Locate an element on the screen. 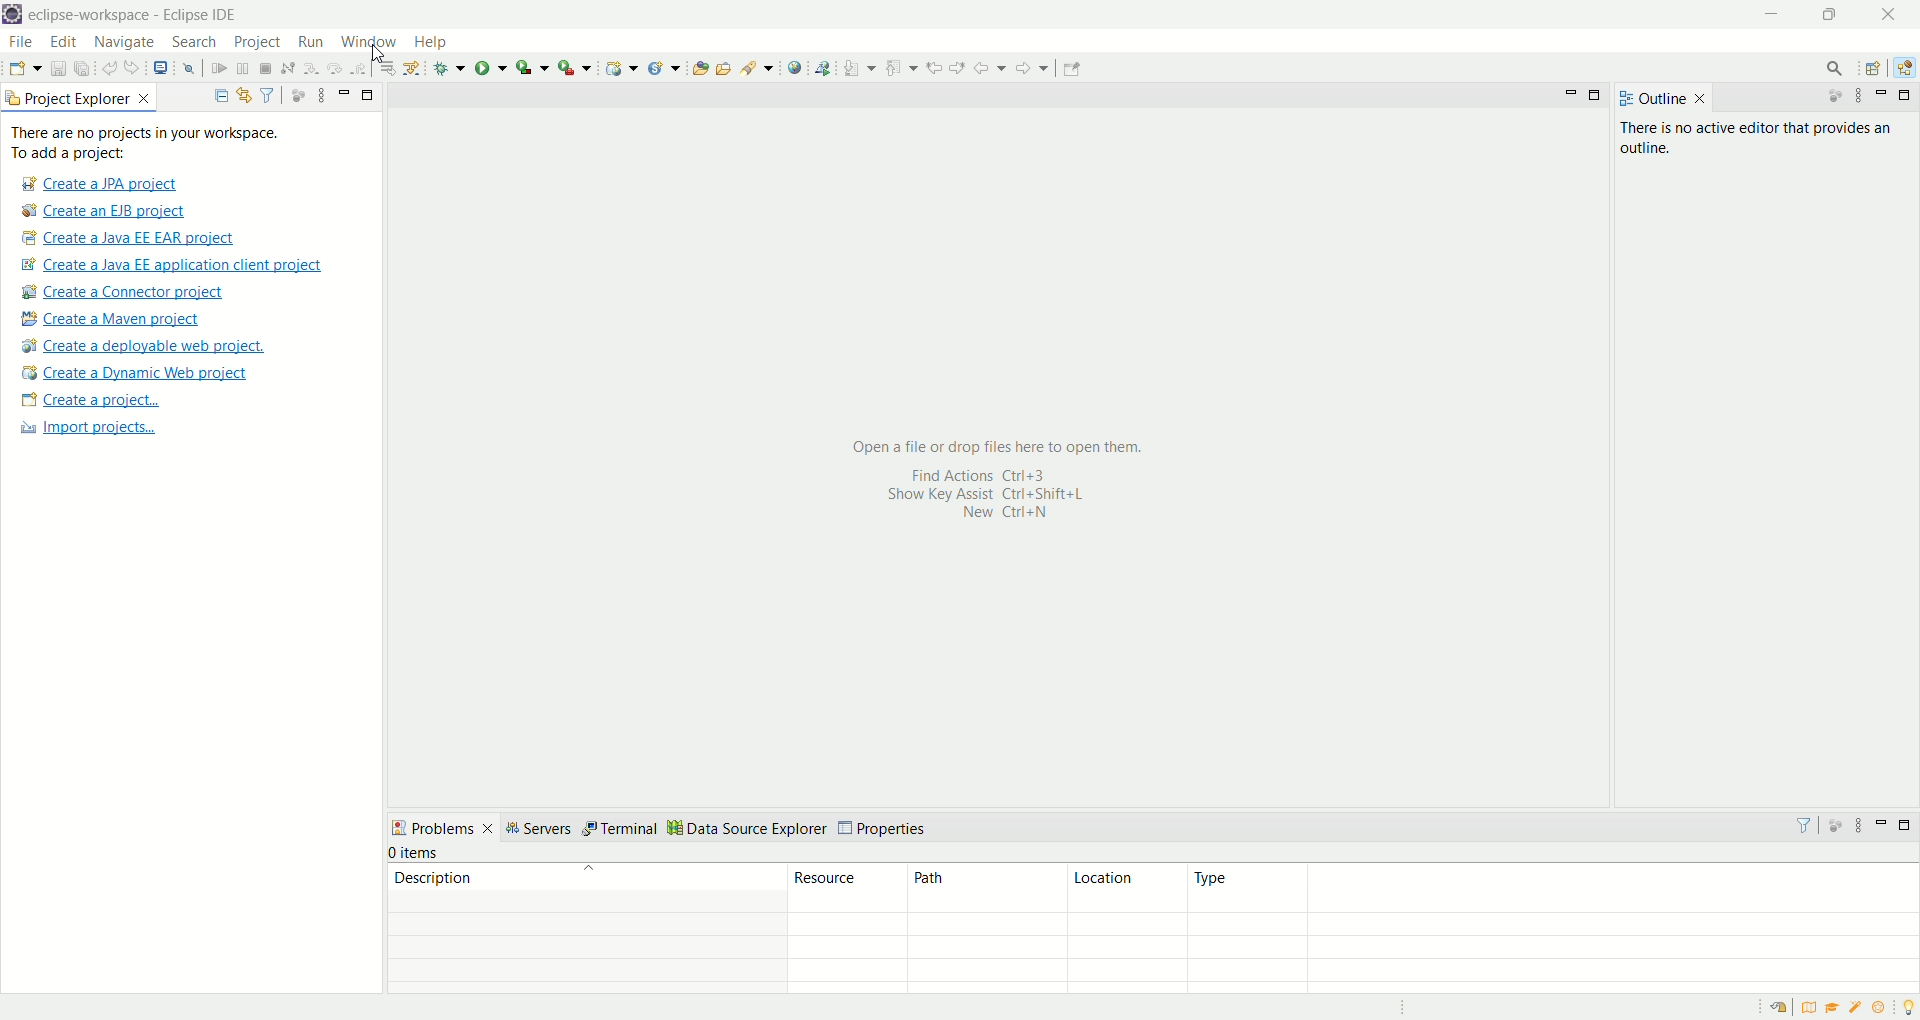 This screenshot has width=1920, height=1020. open a terminal is located at coordinates (159, 68).